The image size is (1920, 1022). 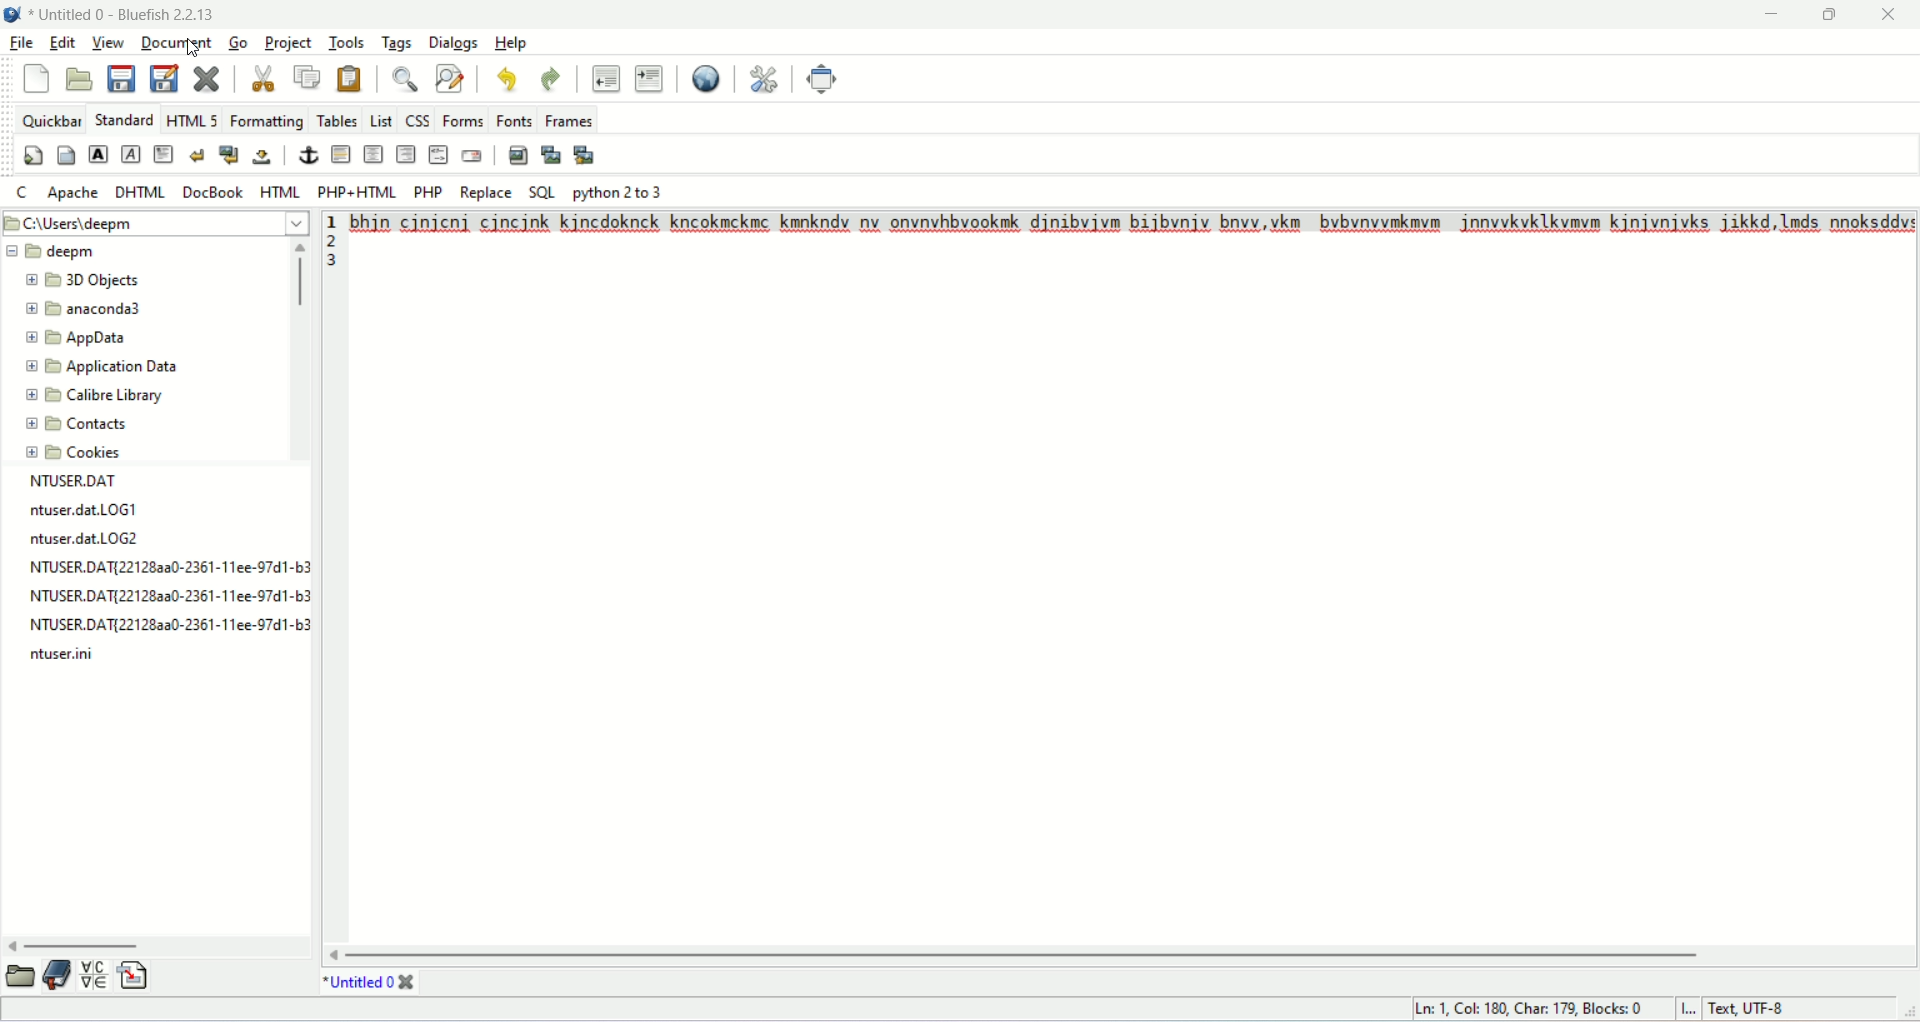 I want to click on vertical scroll bar, so click(x=295, y=350).